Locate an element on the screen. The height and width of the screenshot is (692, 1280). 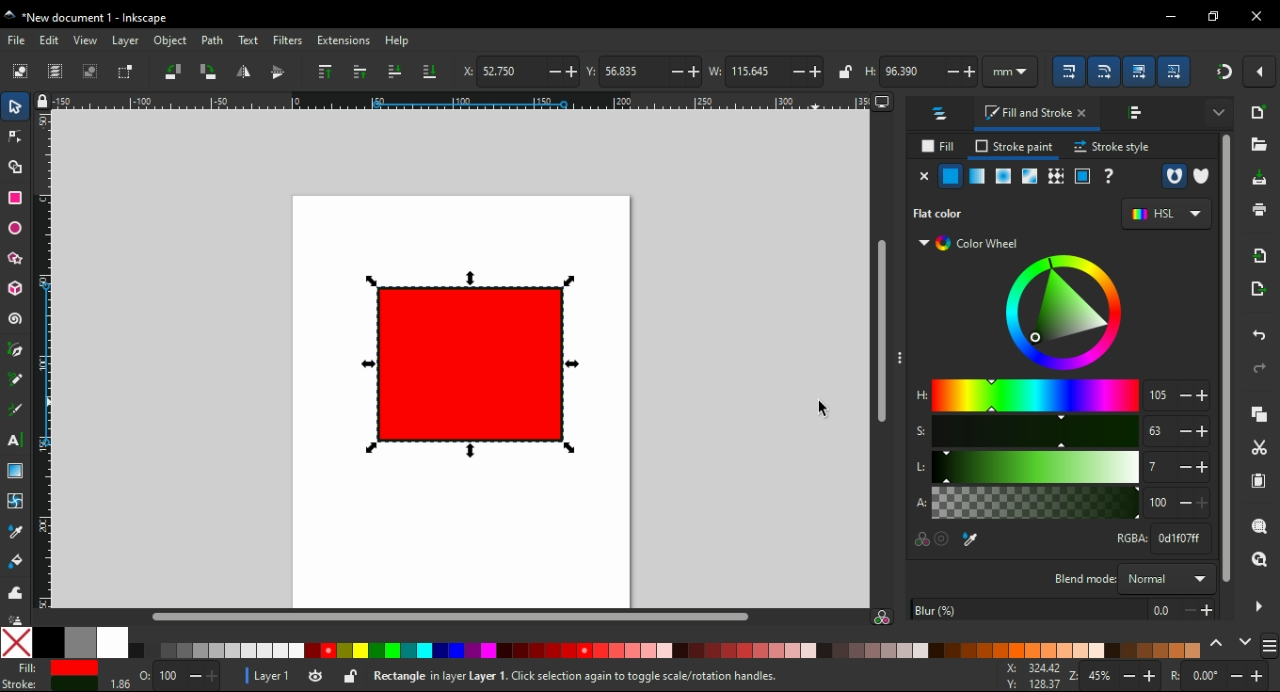
x is located at coordinates (465, 70).